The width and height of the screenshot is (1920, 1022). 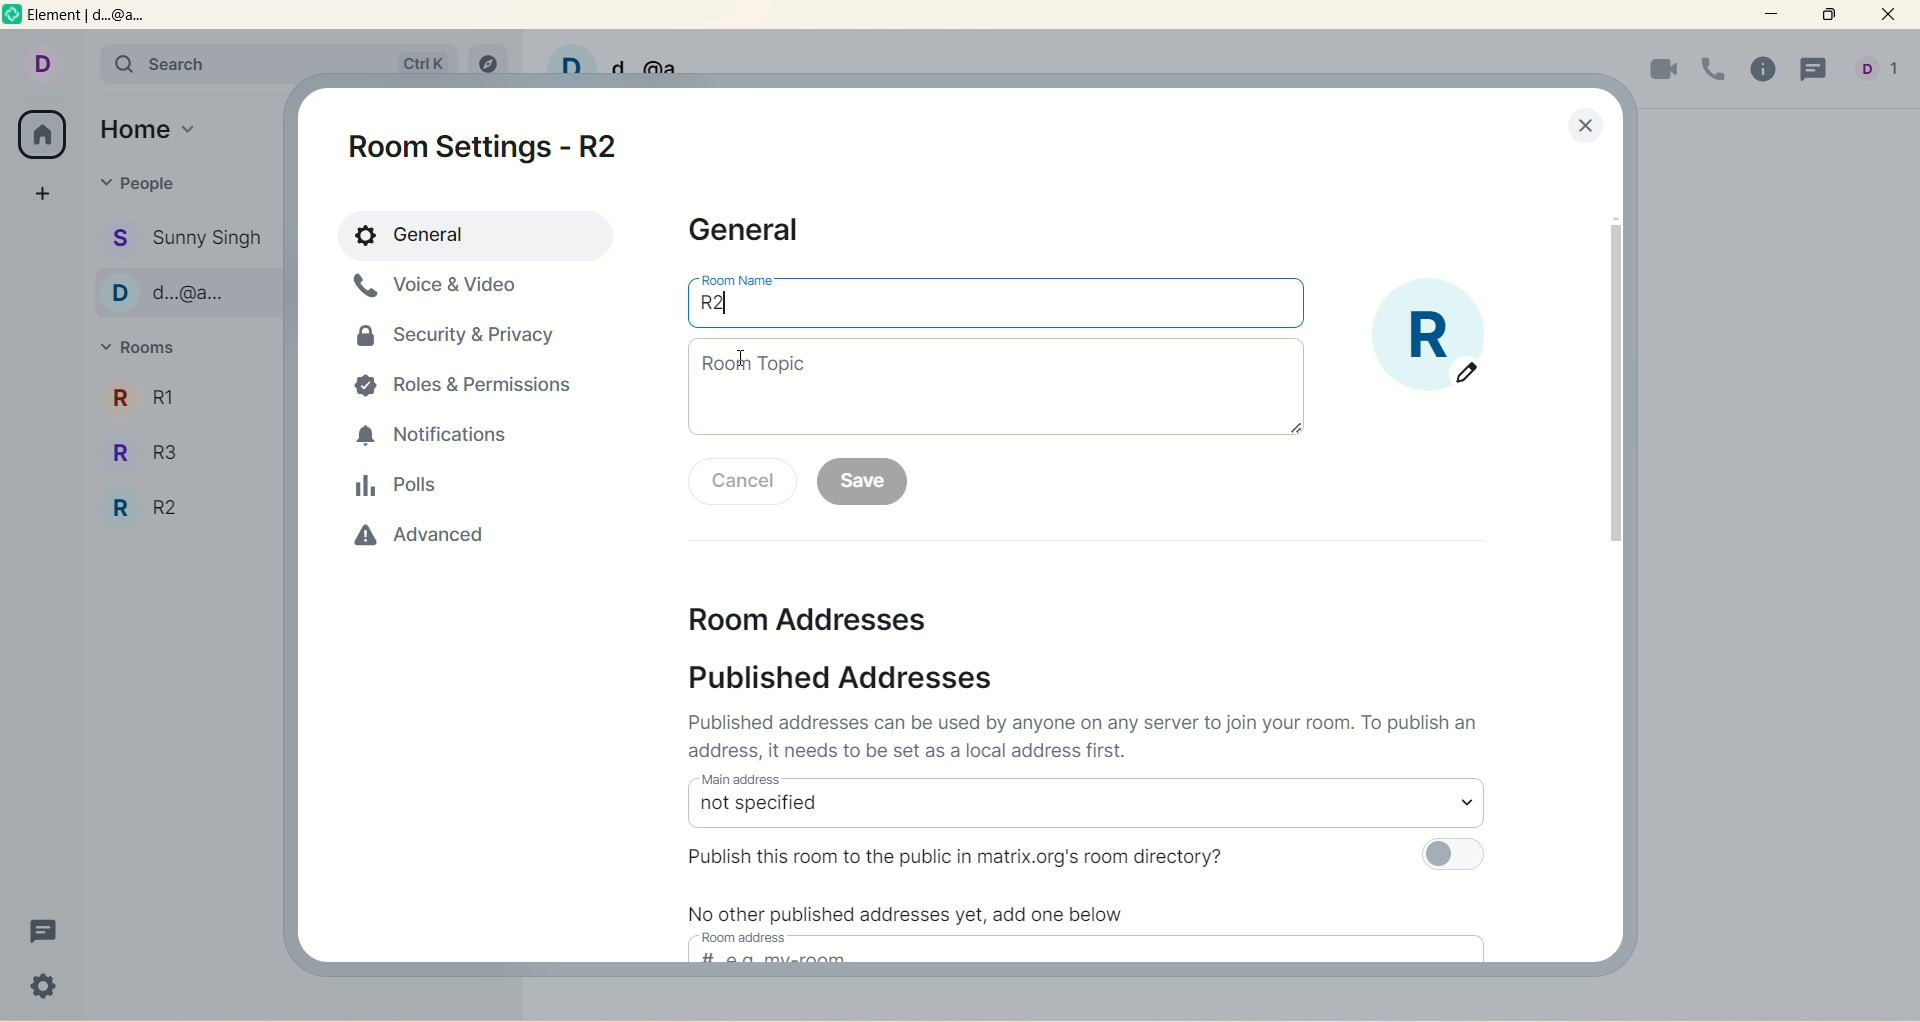 What do you see at coordinates (1661, 71) in the screenshot?
I see `video call` at bounding box center [1661, 71].